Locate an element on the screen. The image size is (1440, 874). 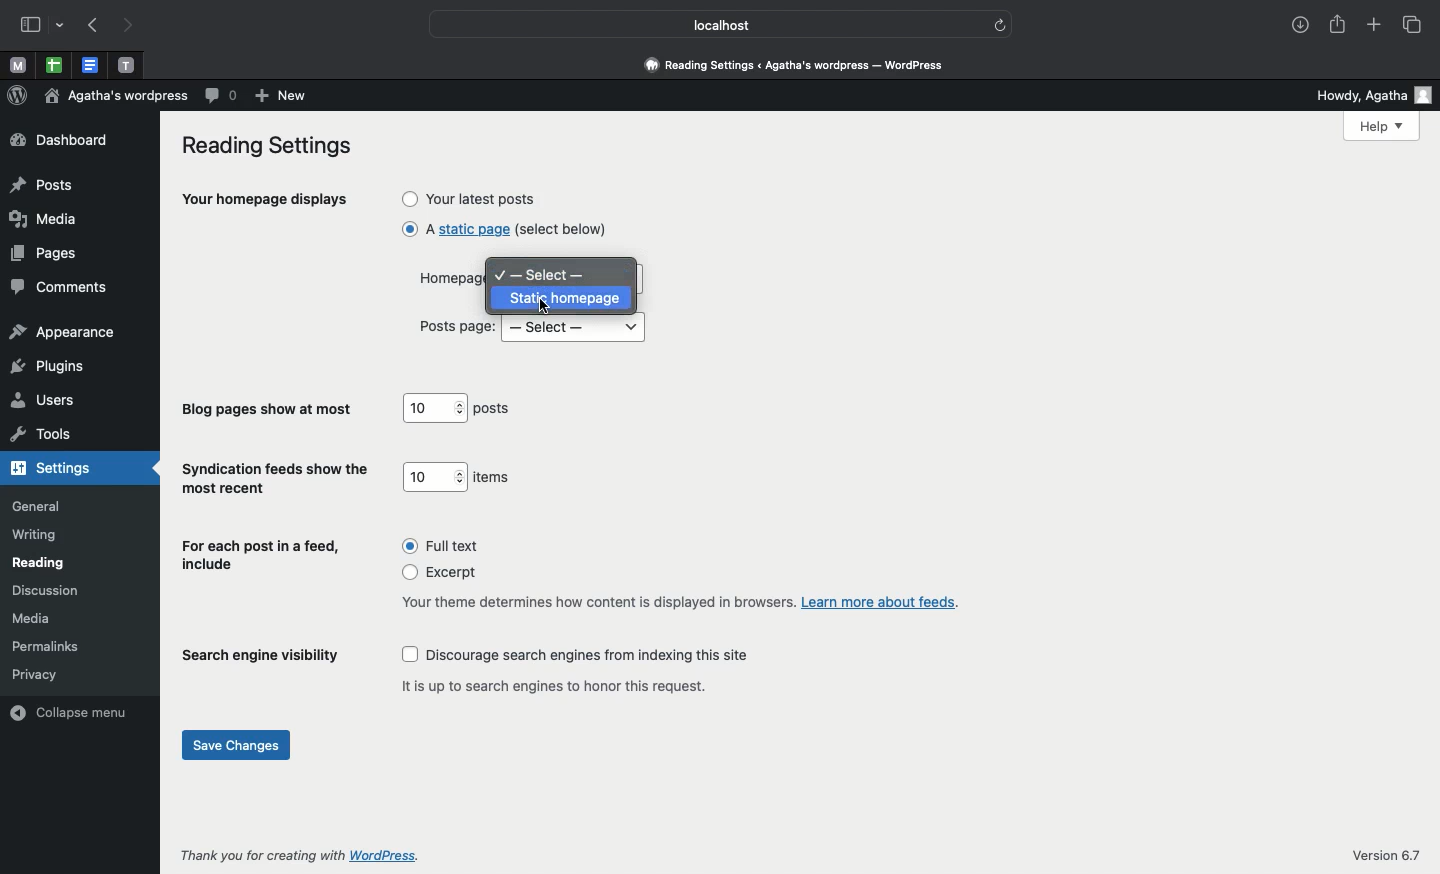
reading settings < Agatha's wordpress - wordpress is located at coordinates (805, 66).